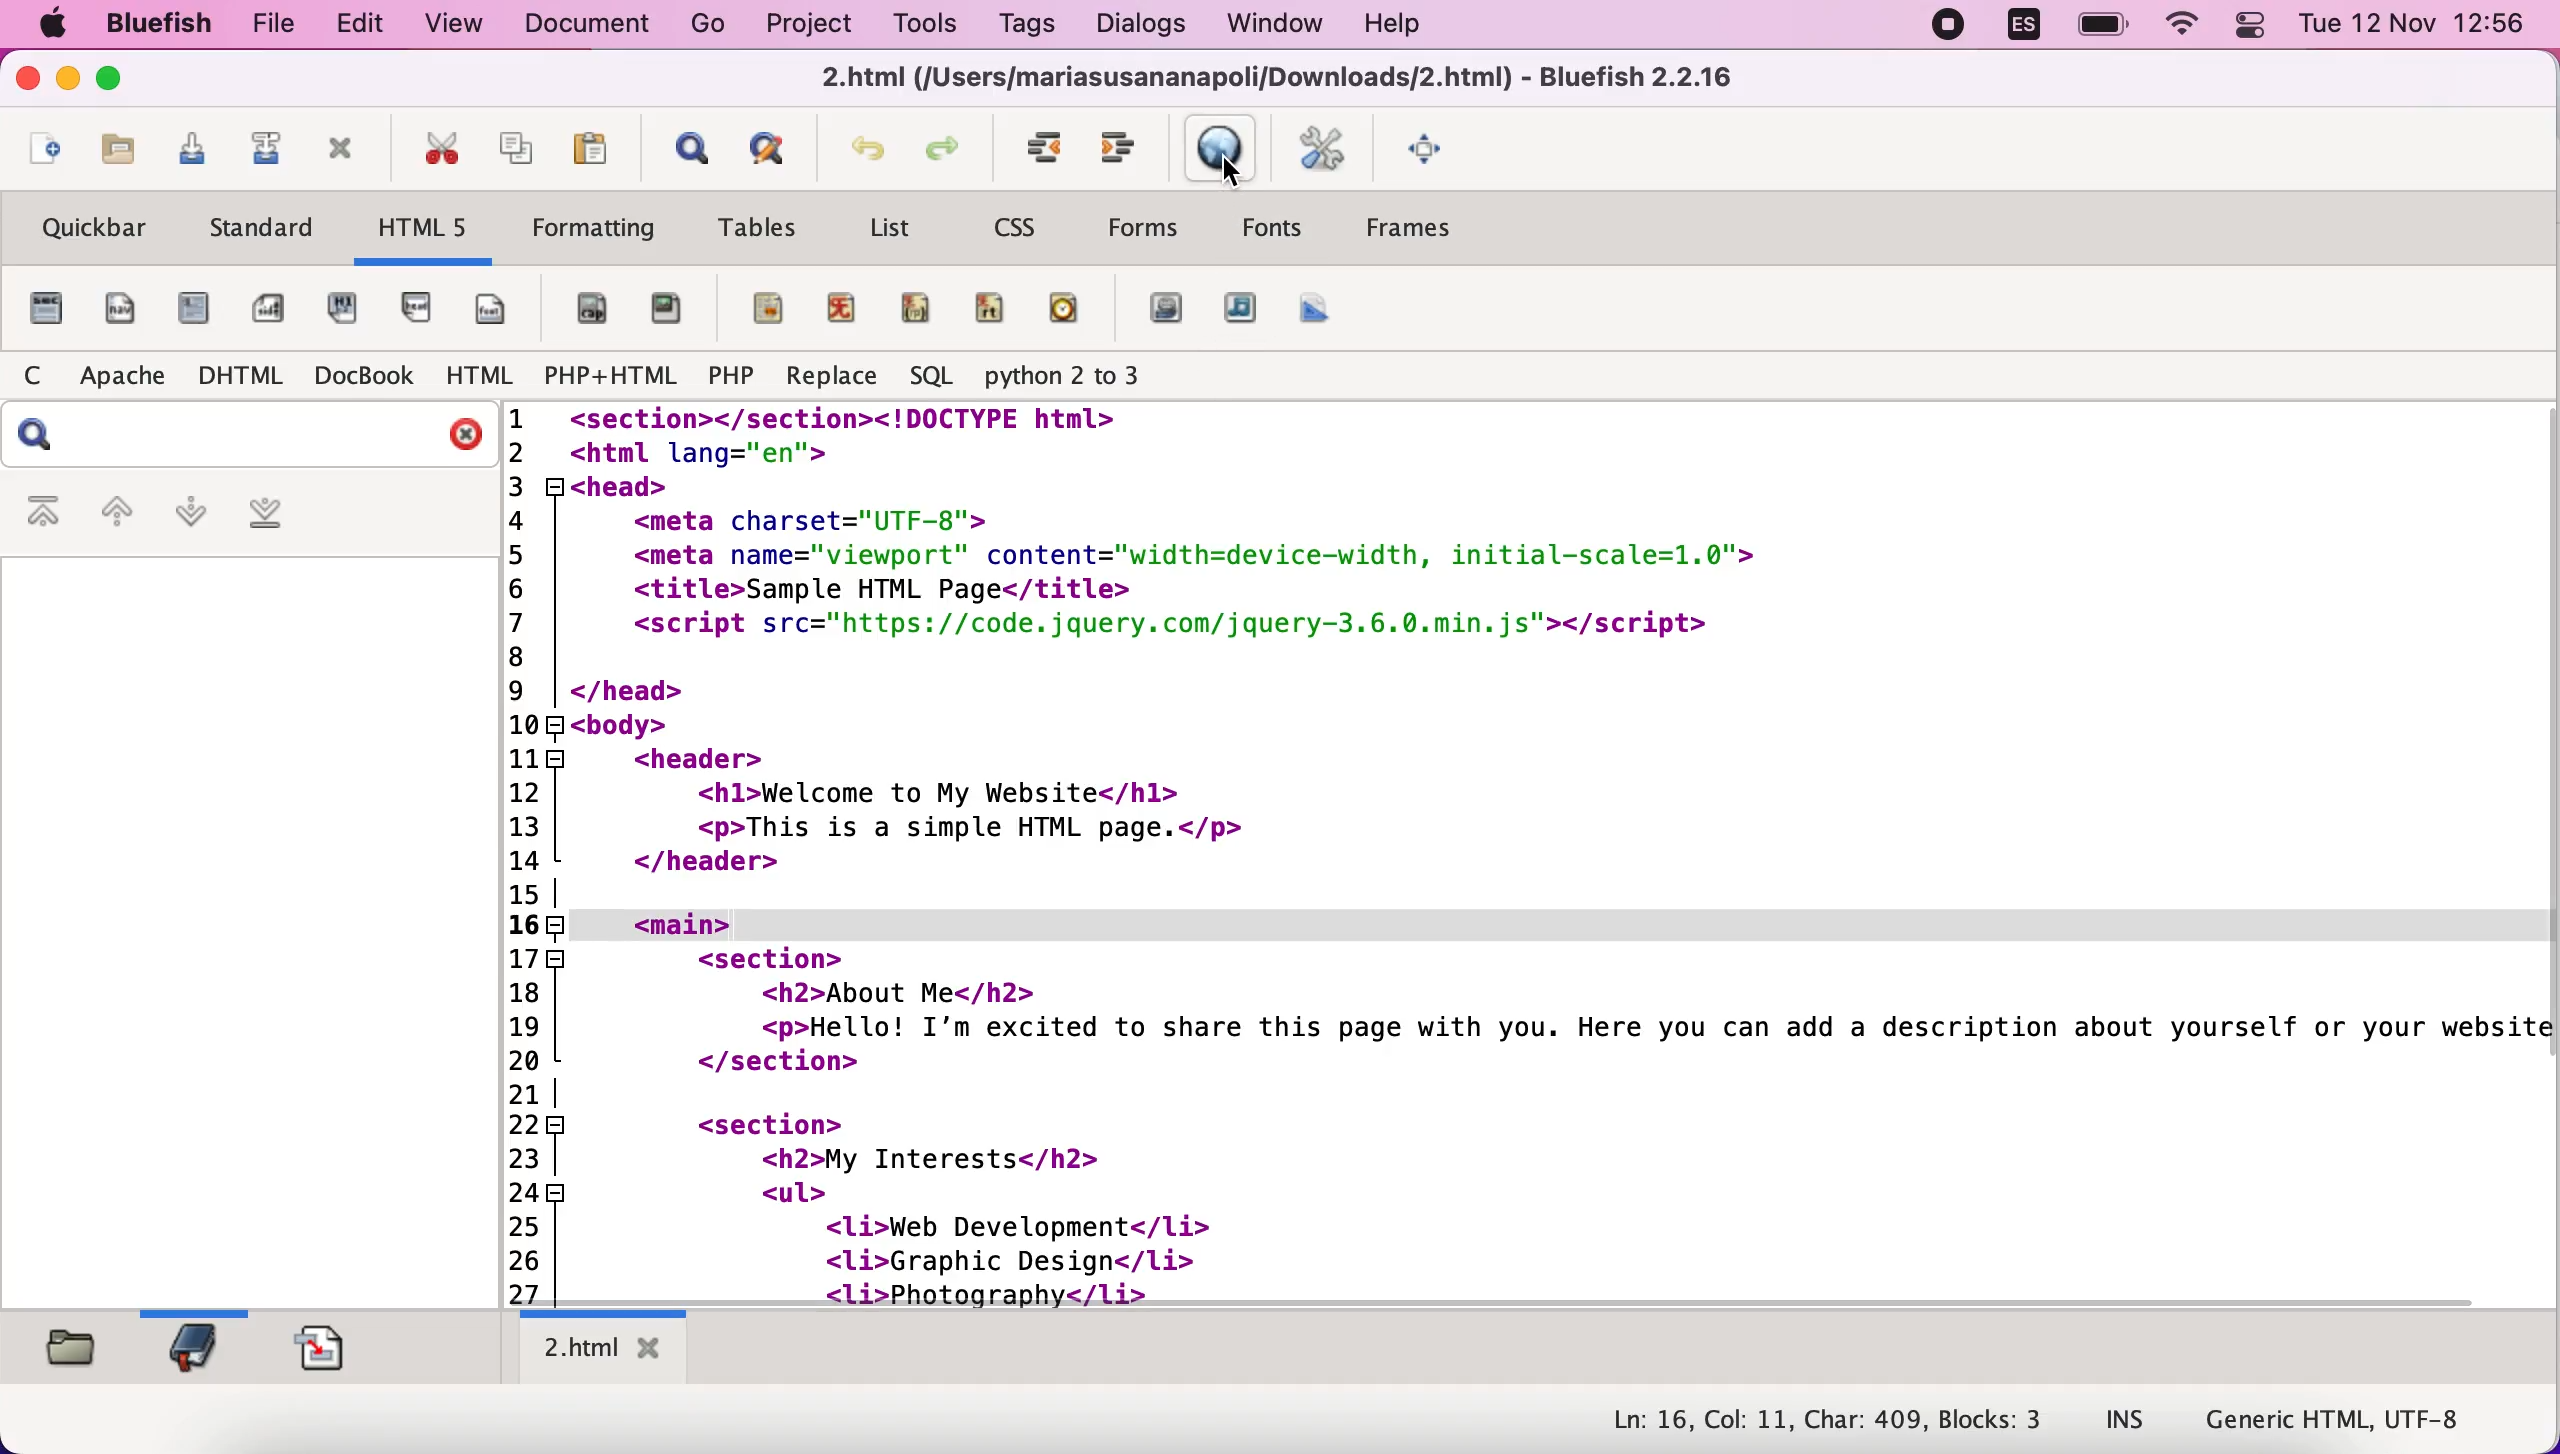  I want to click on This is an HTML code for a portfolio website which welcomes people to it and mentions the interests of the owner of the website., so click(1533, 849).